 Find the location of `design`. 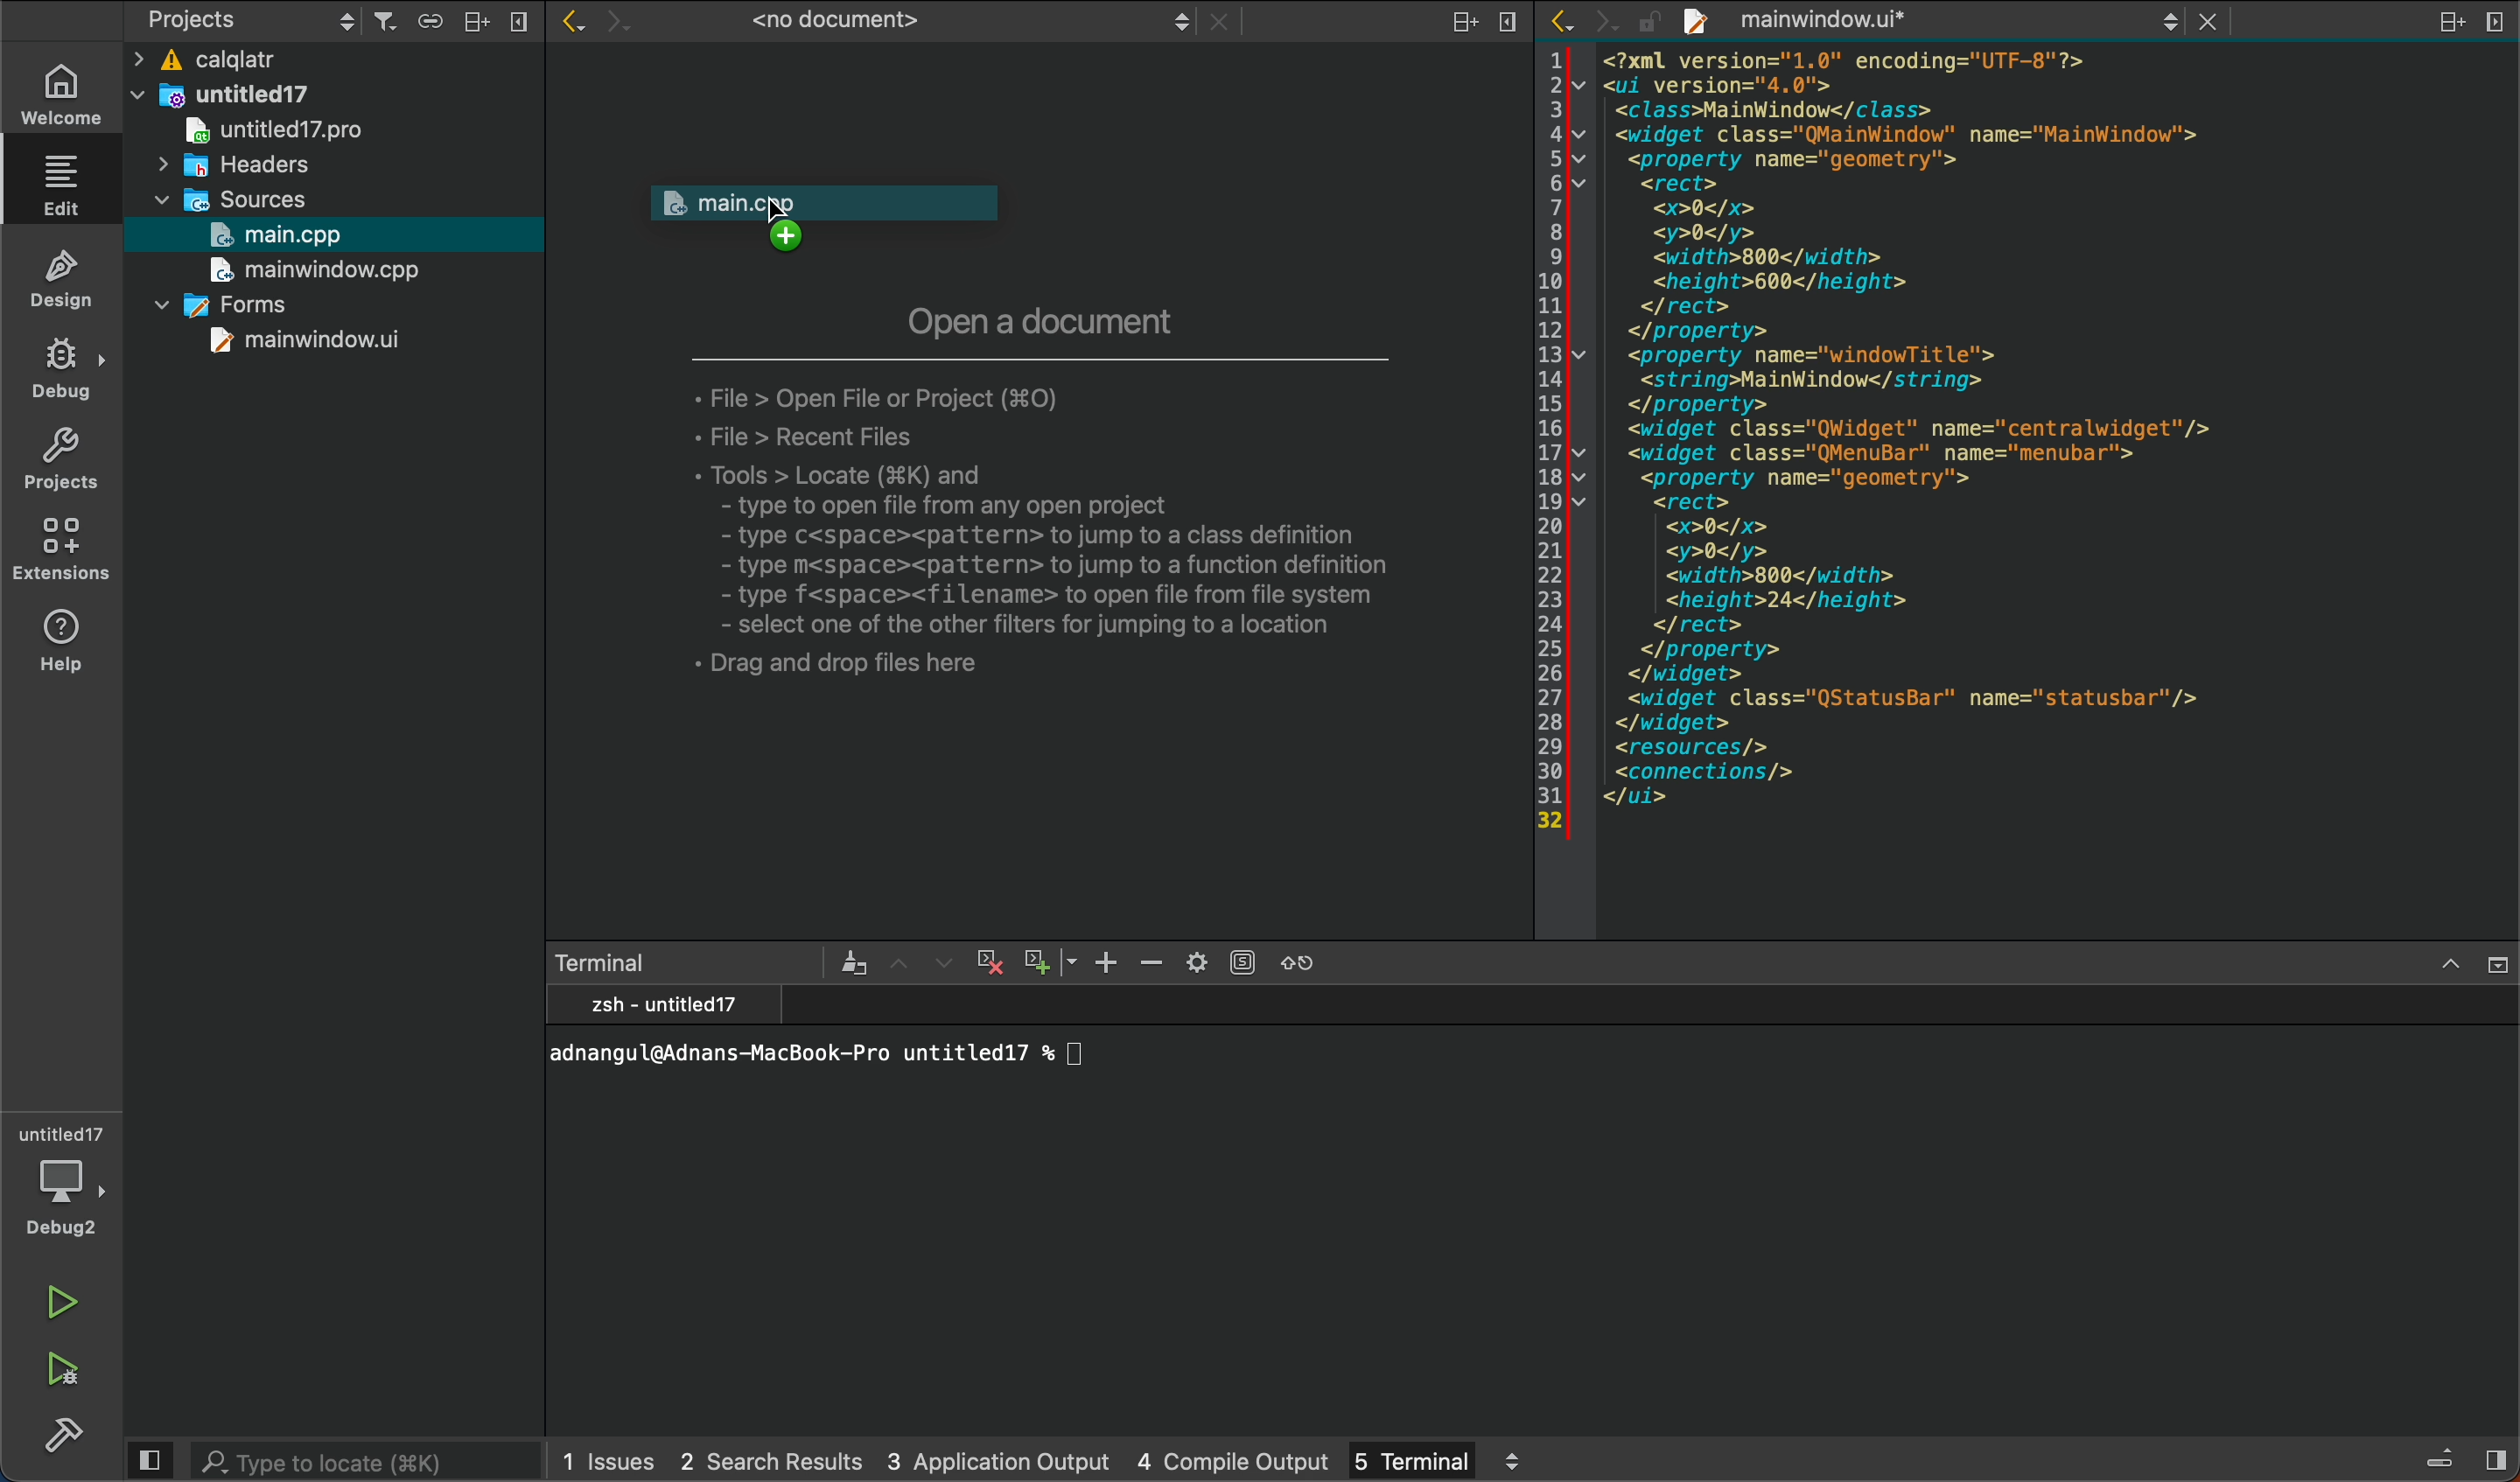

design is located at coordinates (64, 276).